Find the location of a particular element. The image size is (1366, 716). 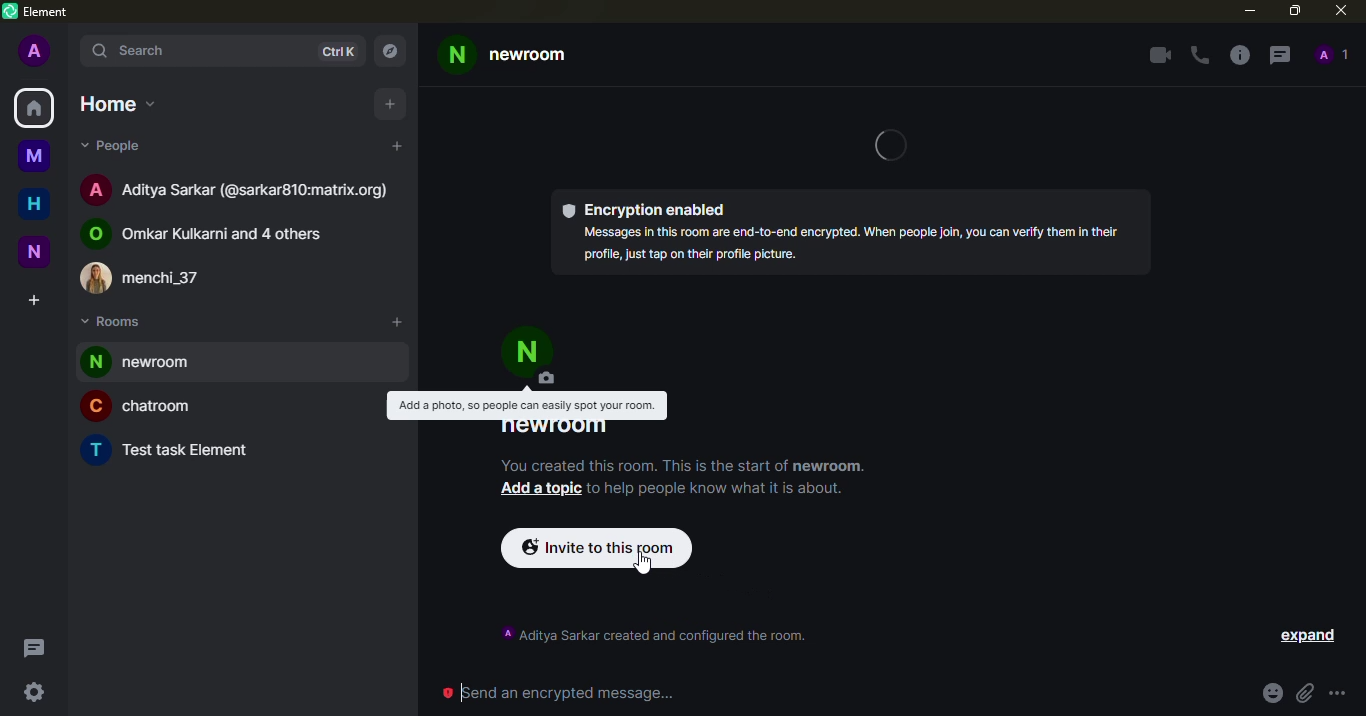

quick settings is located at coordinates (33, 690).